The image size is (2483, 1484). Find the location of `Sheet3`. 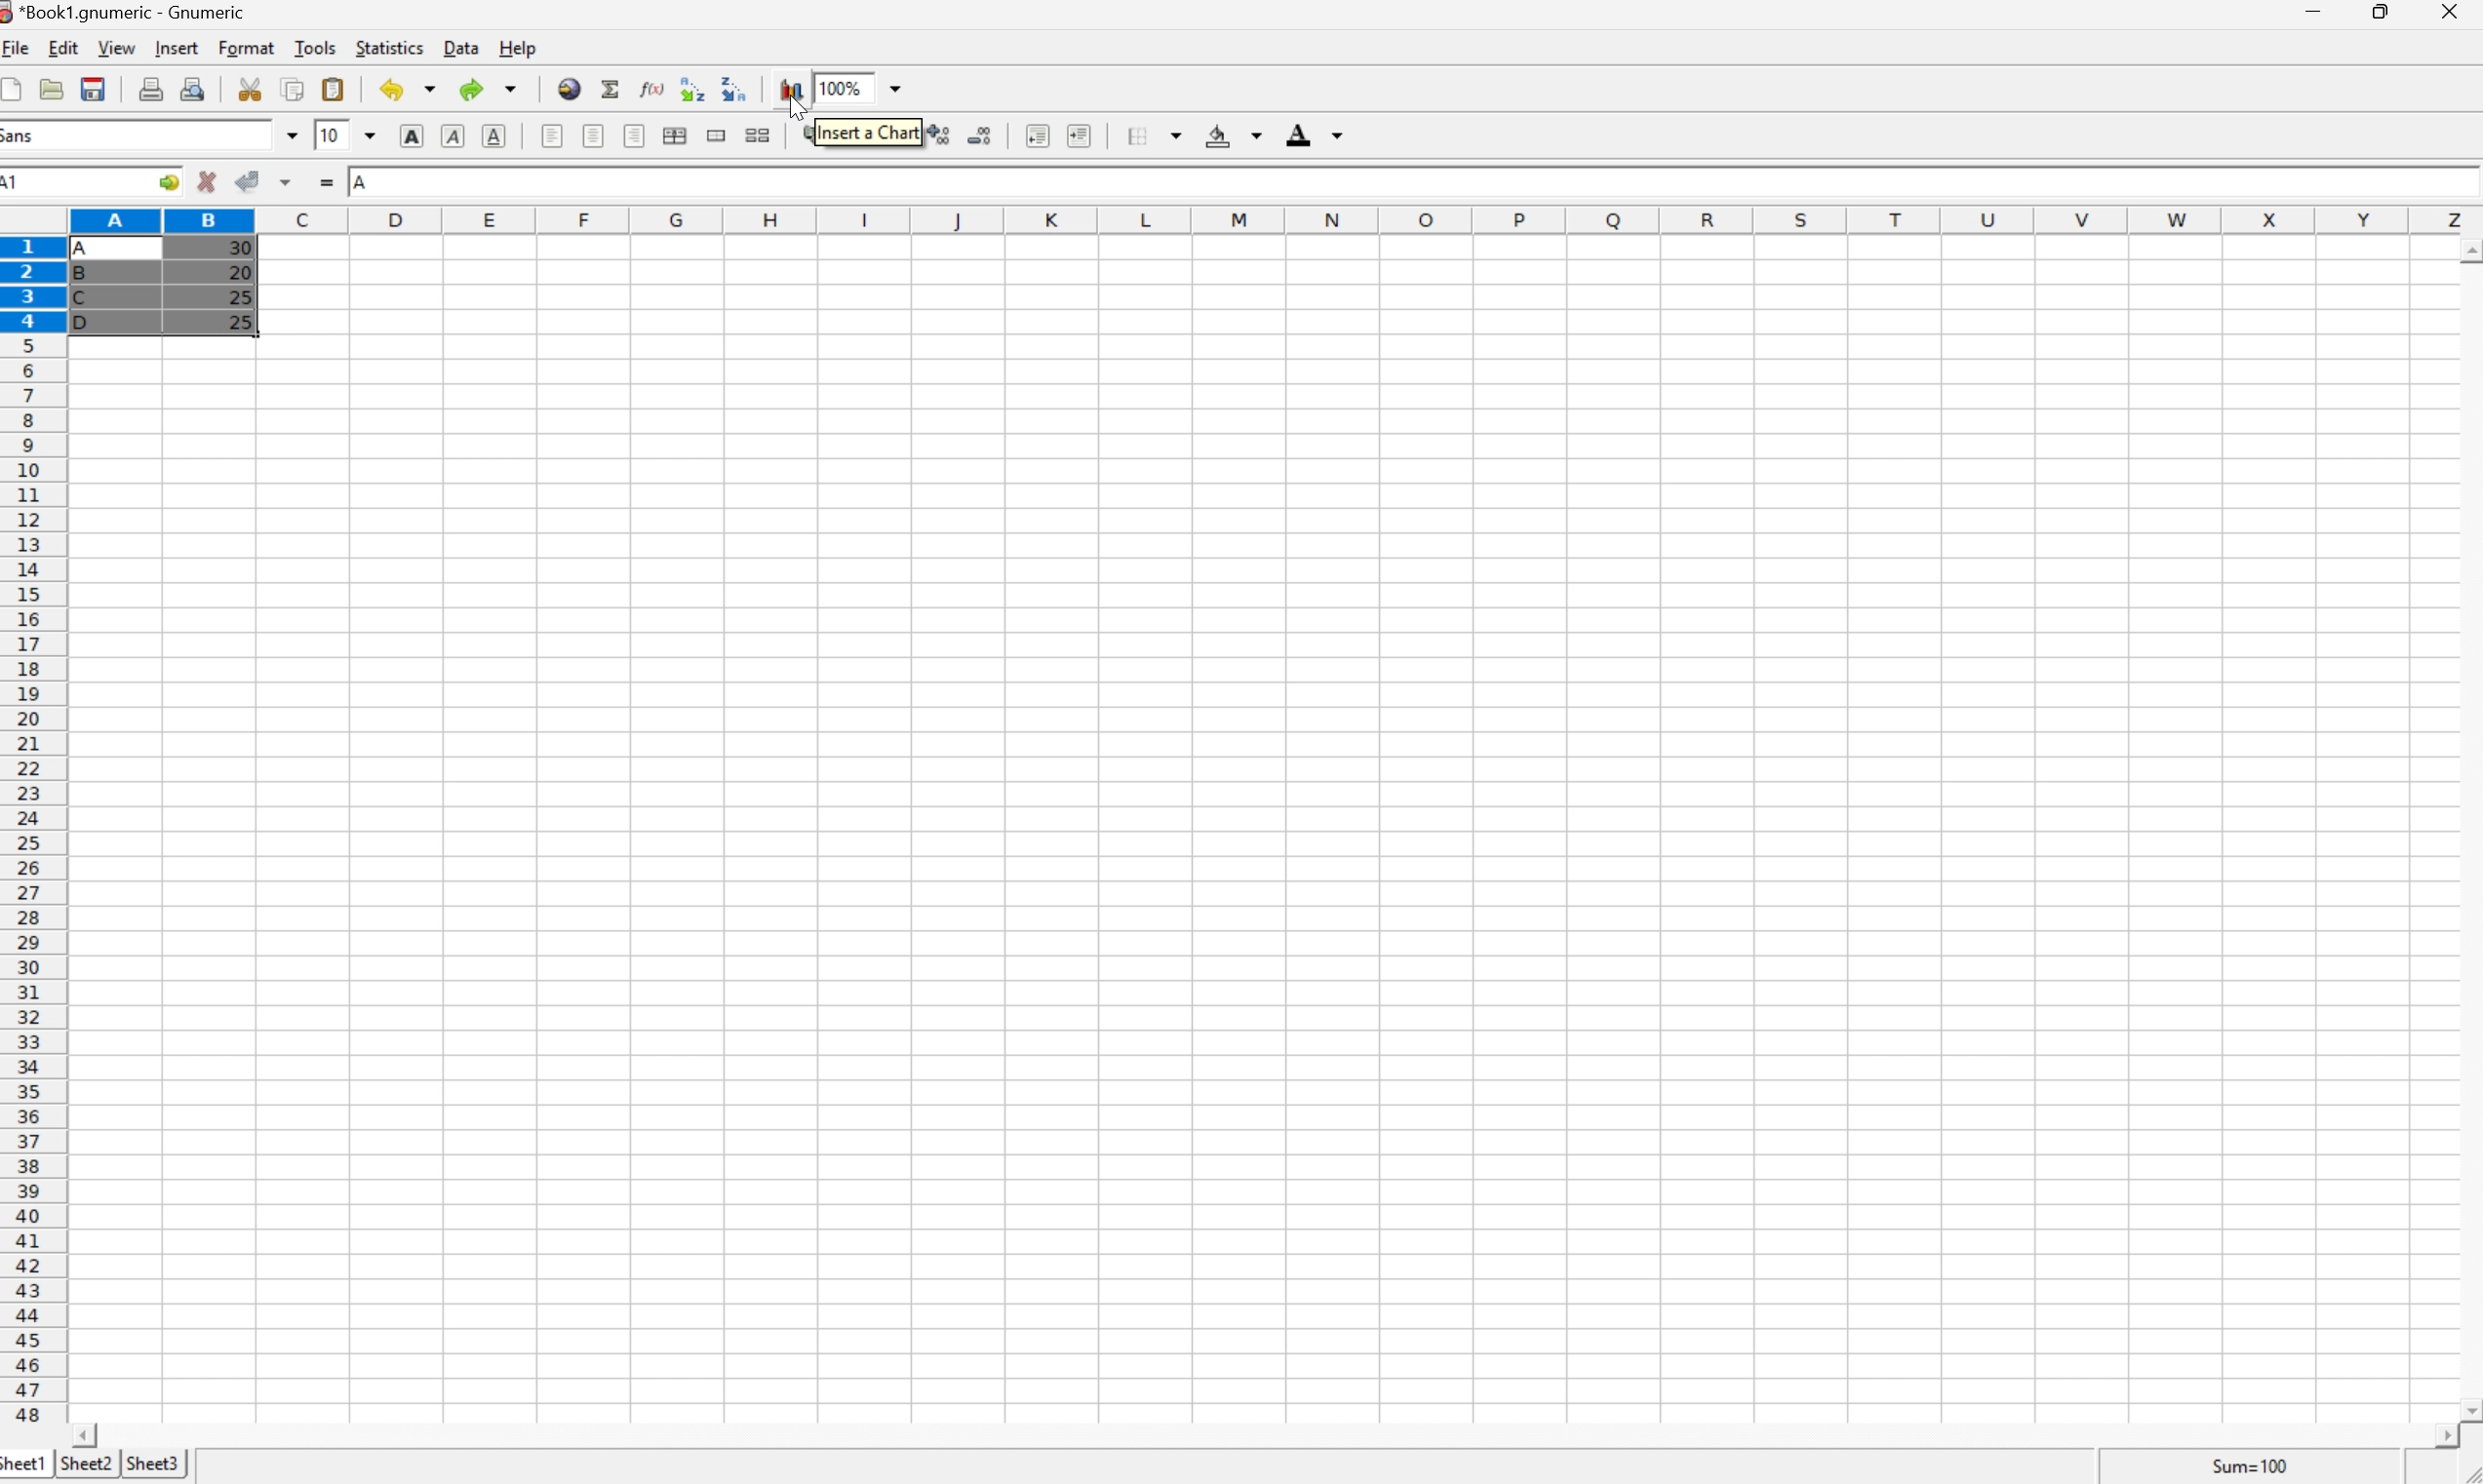

Sheet3 is located at coordinates (155, 1461).